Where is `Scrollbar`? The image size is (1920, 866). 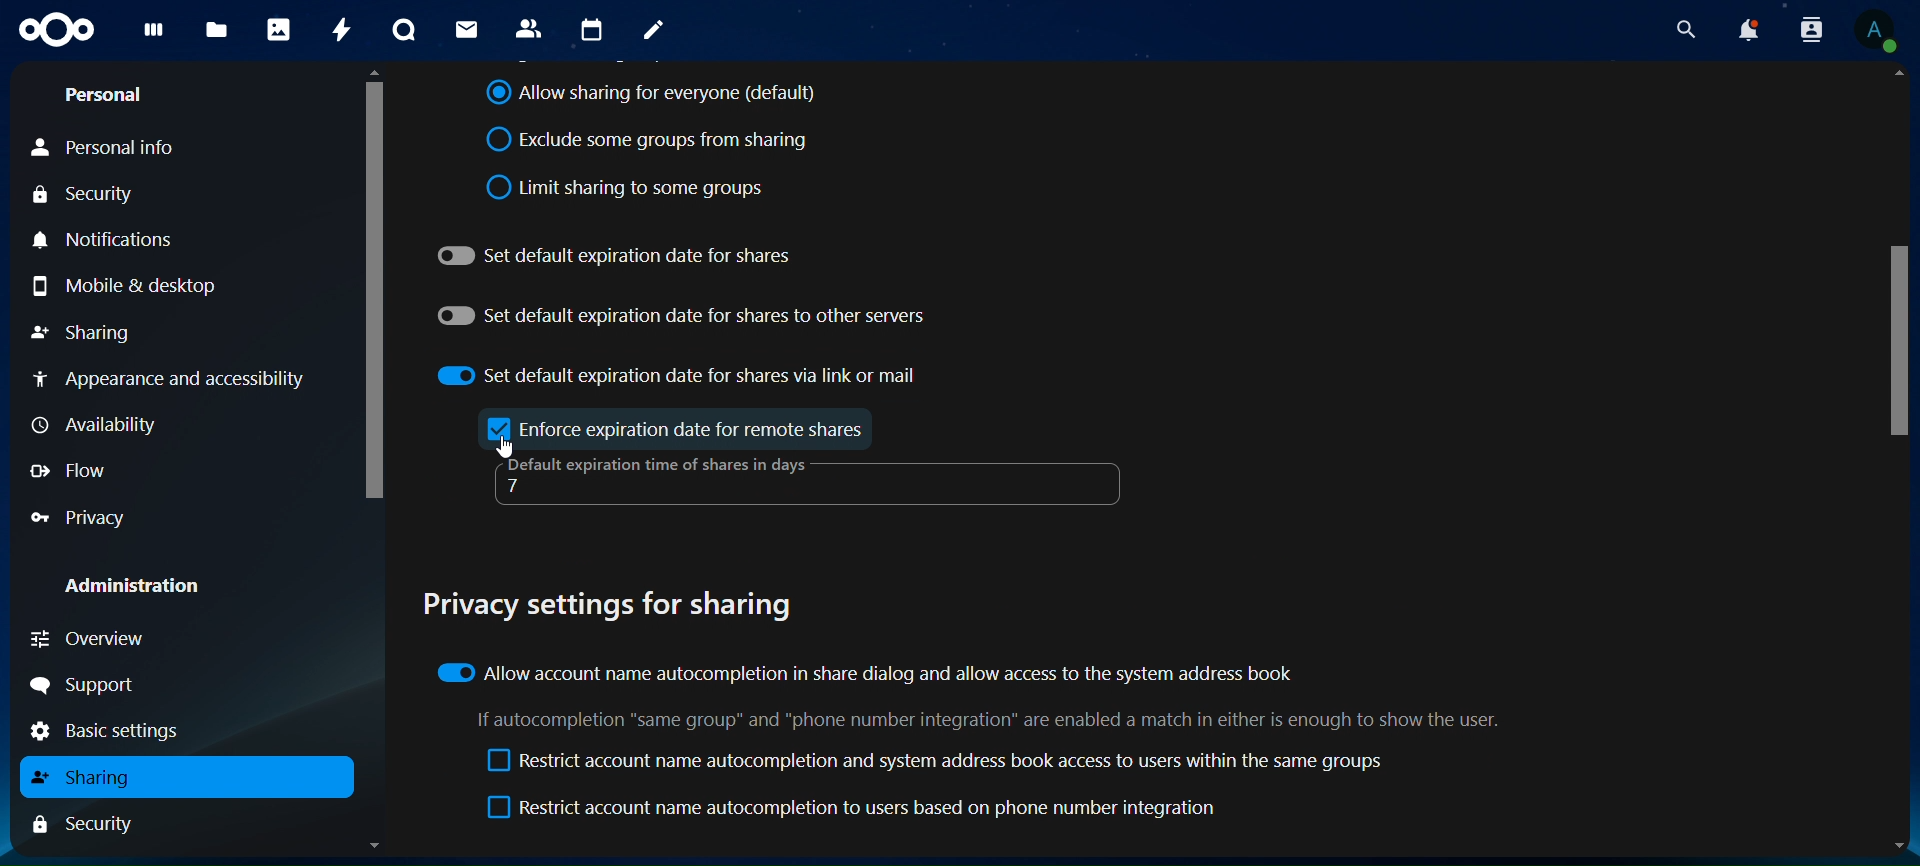 Scrollbar is located at coordinates (1899, 461).